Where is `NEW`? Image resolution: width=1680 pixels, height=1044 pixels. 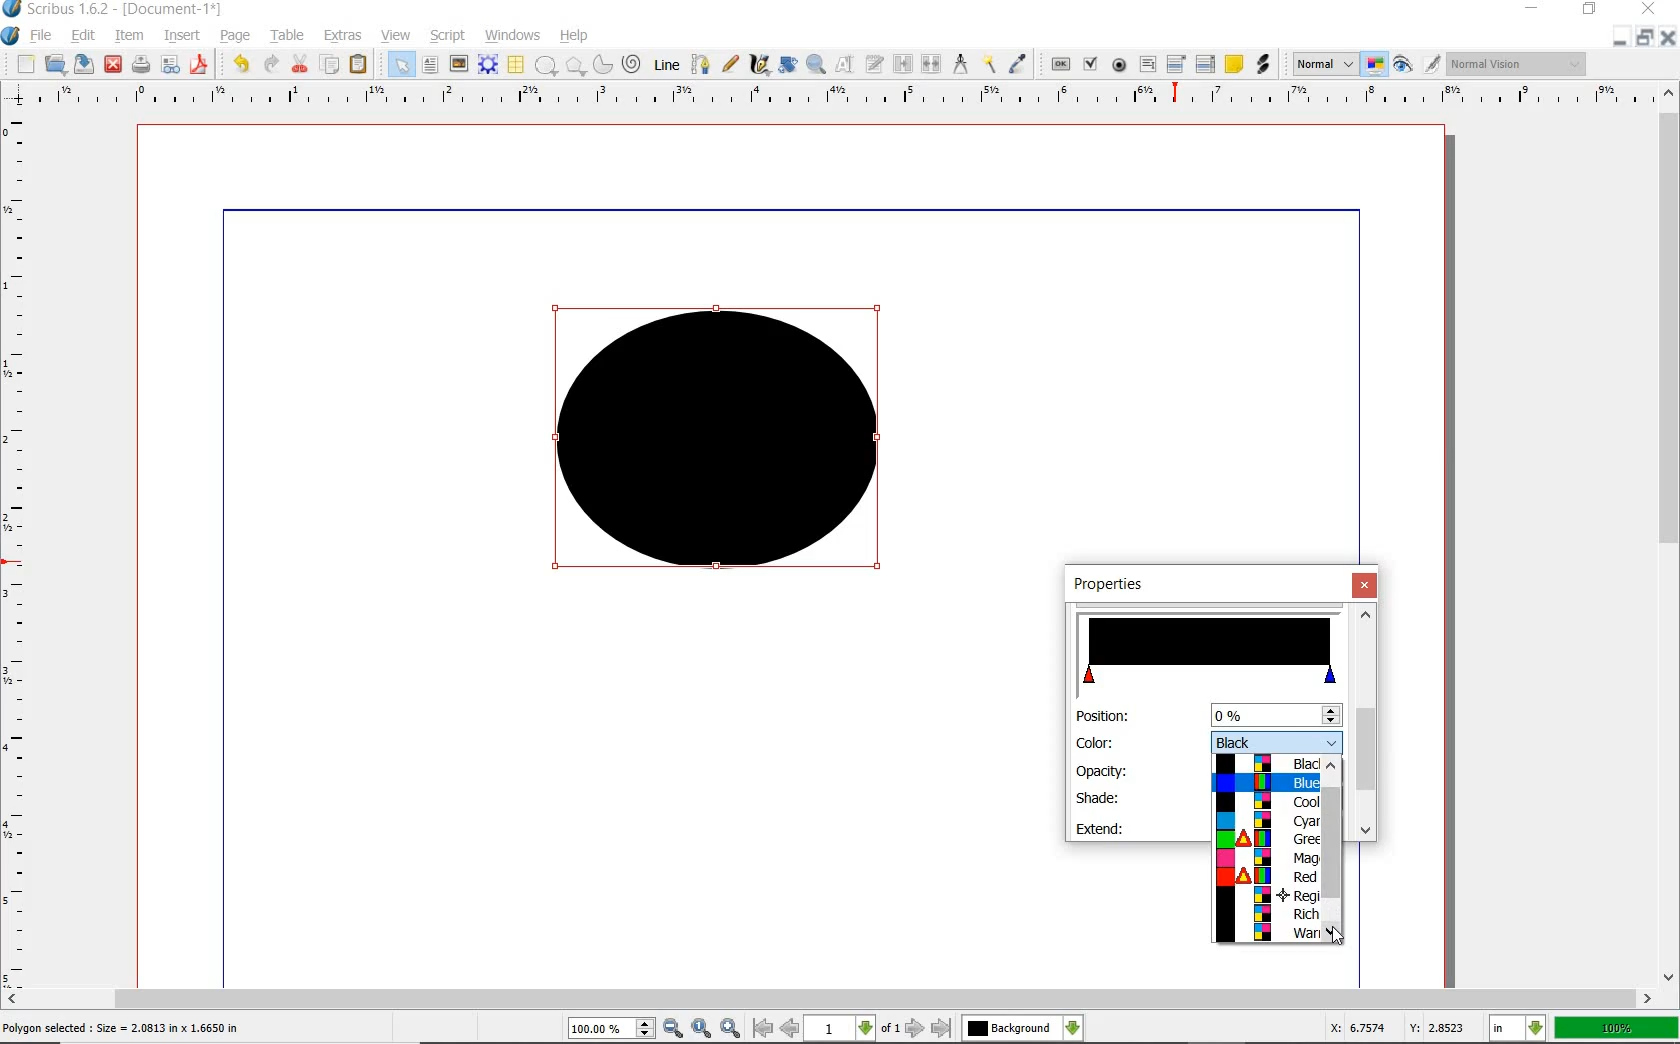
NEW is located at coordinates (25, 64).